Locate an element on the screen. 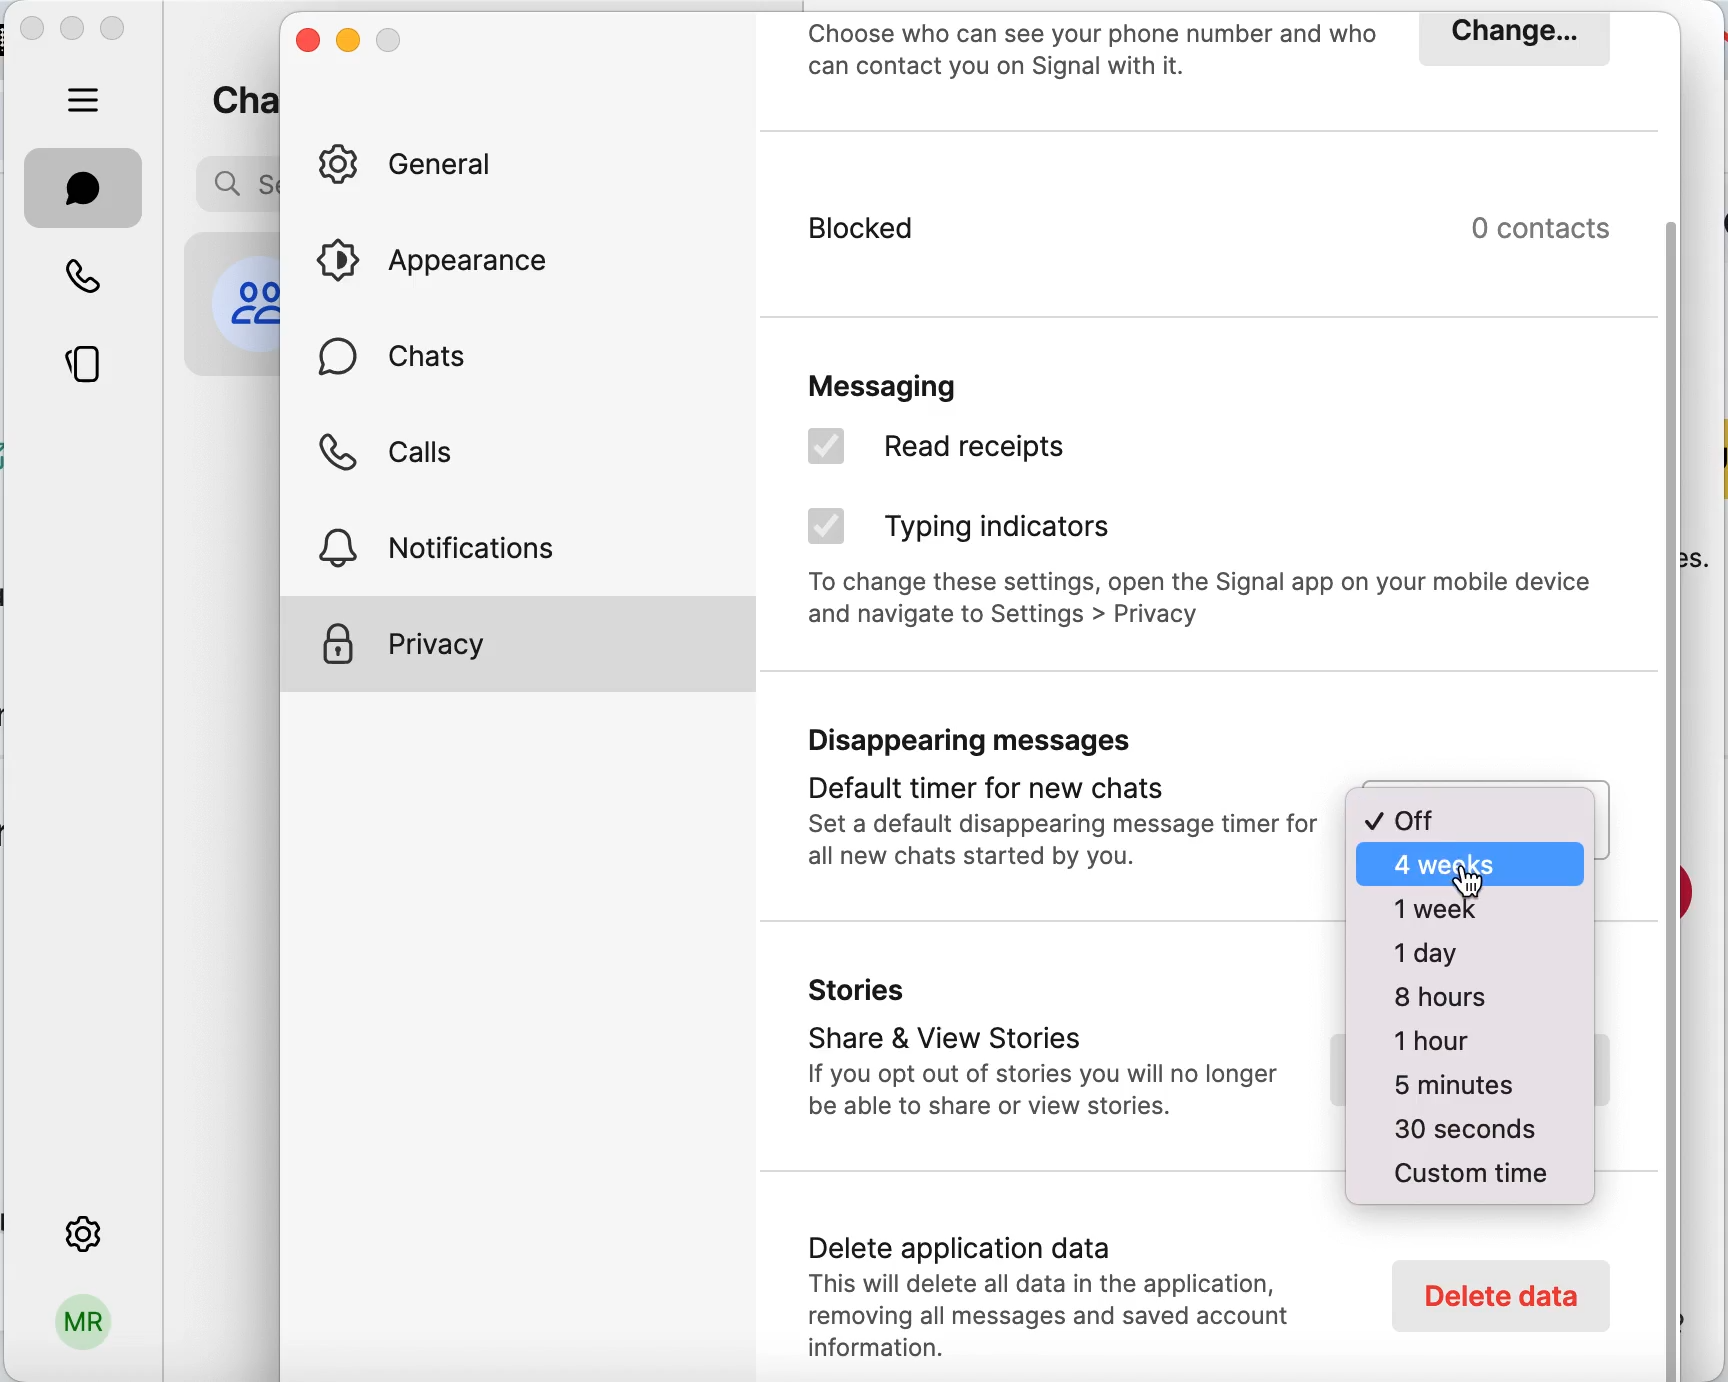  1 day is located at coordinates (1441, 951).